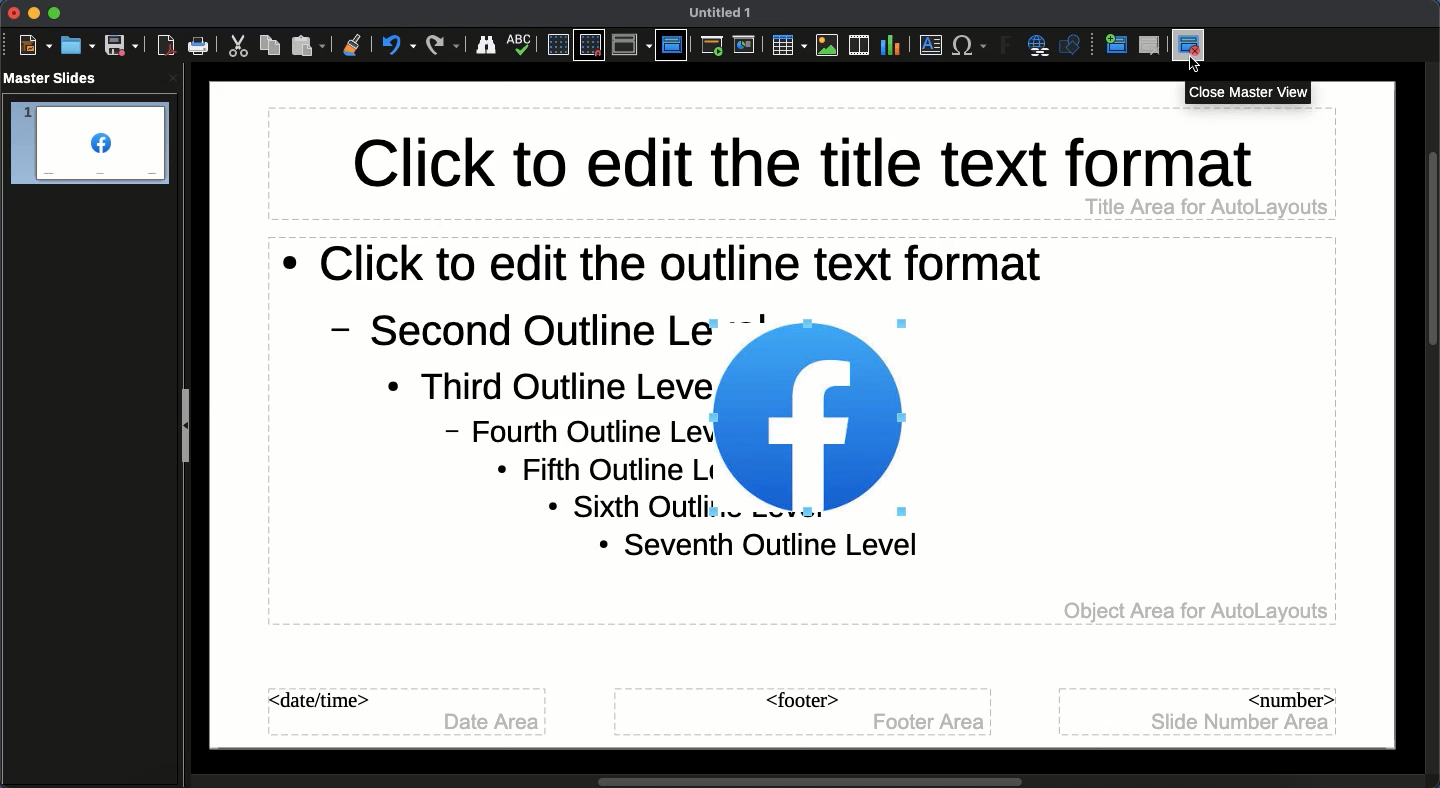 The image size is (1440, 788). Describe the element at coordinates (121, 46) in the screenshot. I see `Save` at that location.